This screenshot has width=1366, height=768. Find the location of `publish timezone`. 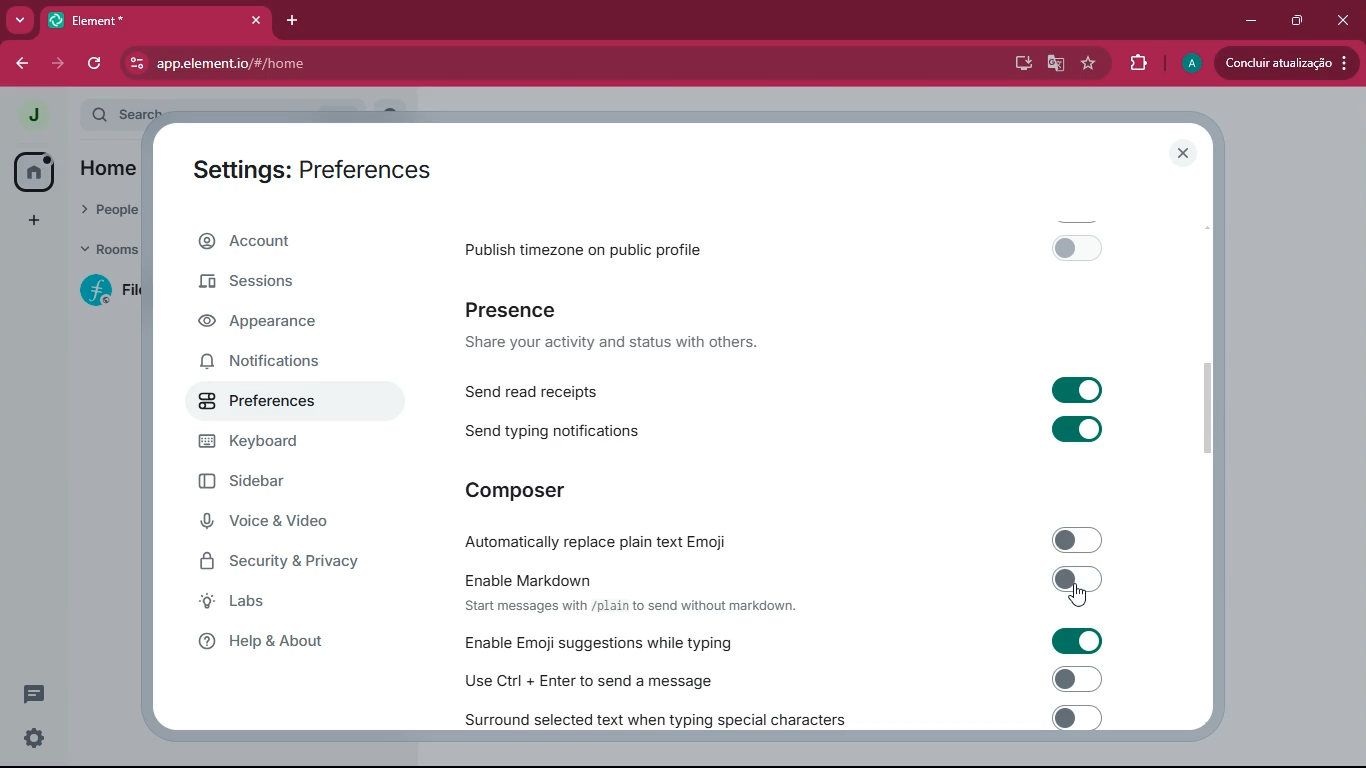

publish timezone is located at coordinates (792, 247).